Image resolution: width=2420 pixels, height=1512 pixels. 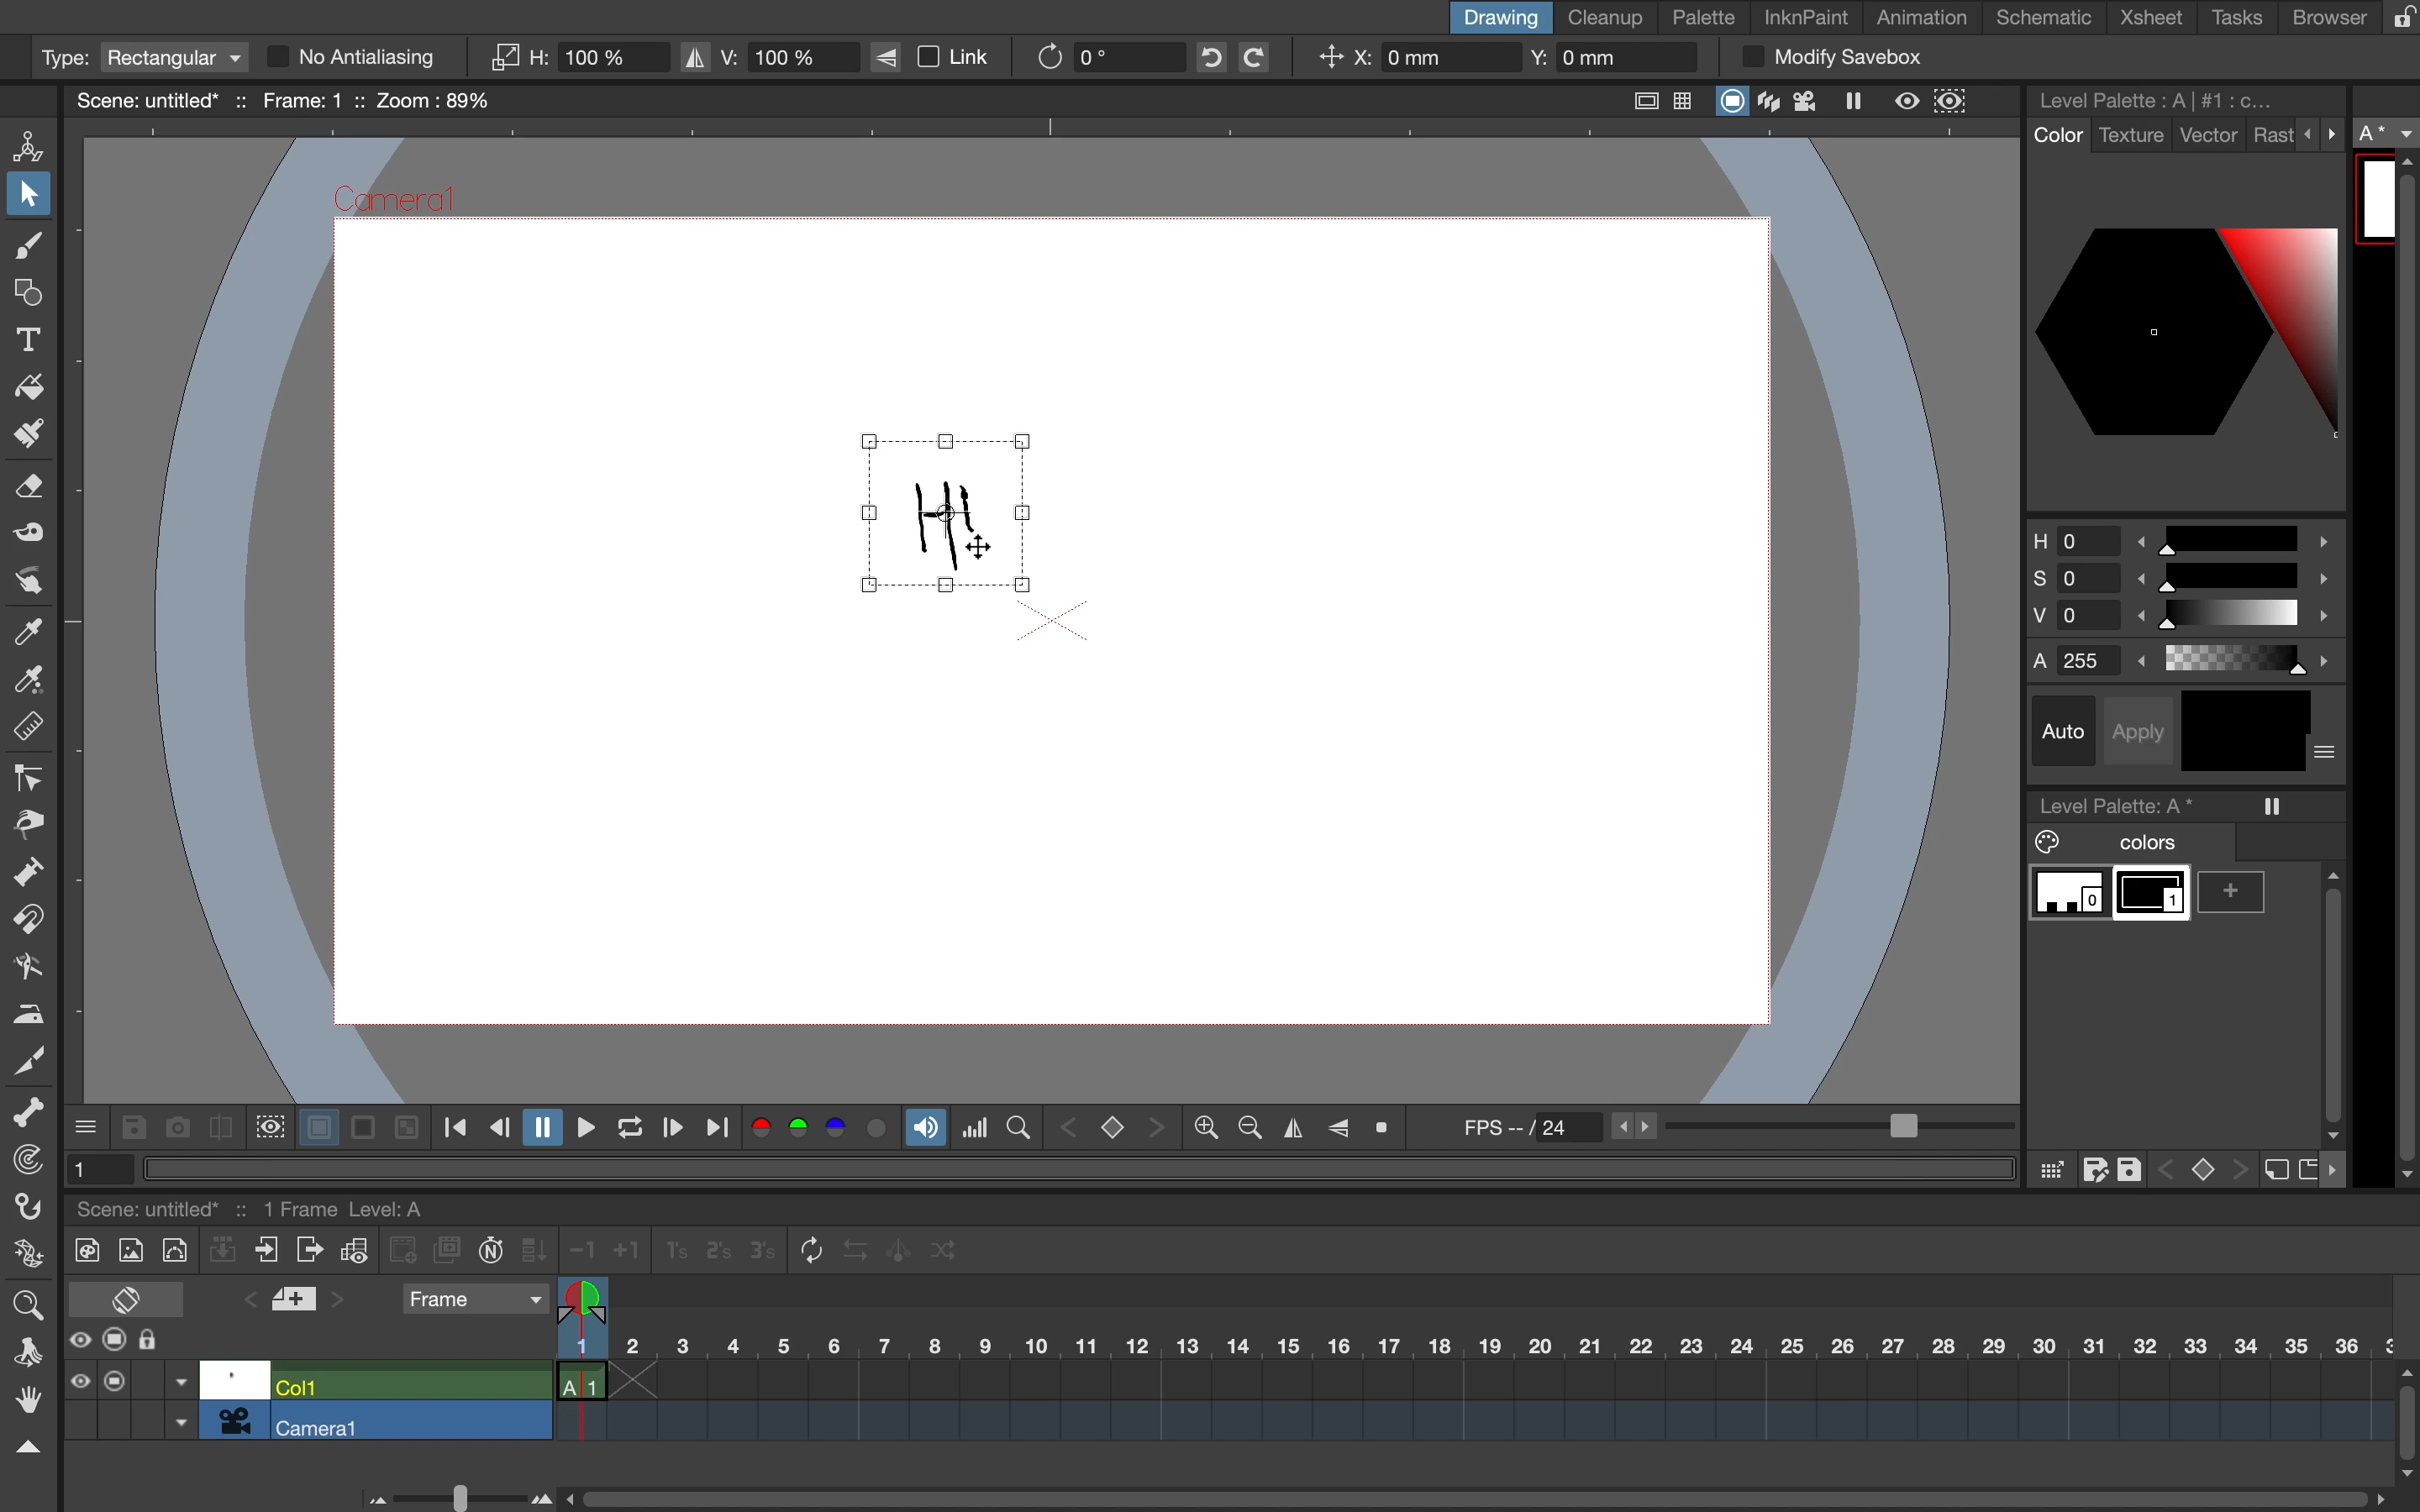 What do you see at coordinates (671, 1130) in the screenshot?
I see `next frame` at bounding box center [671, 1130].